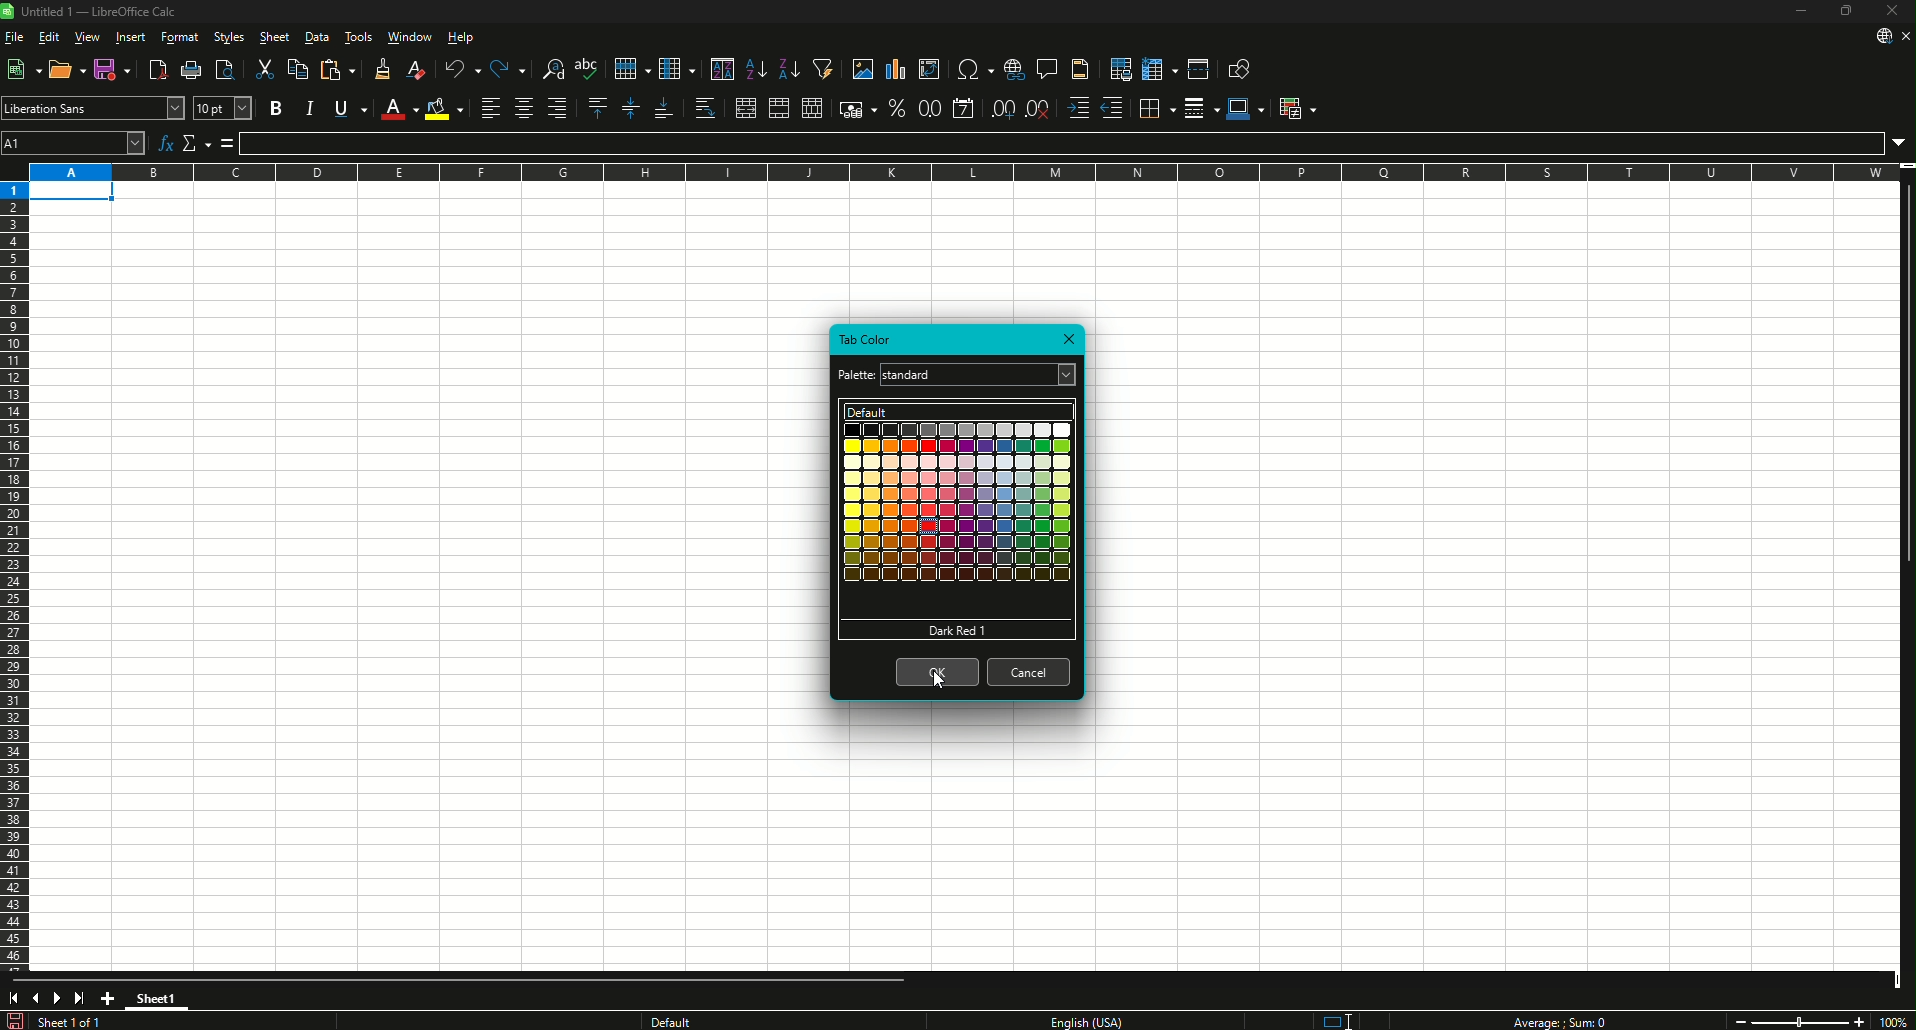 The image size is (1916, 1030). Describe the element at coordinates (1082, 69) in the screenshot. I see `Headers and Footers` at that location.